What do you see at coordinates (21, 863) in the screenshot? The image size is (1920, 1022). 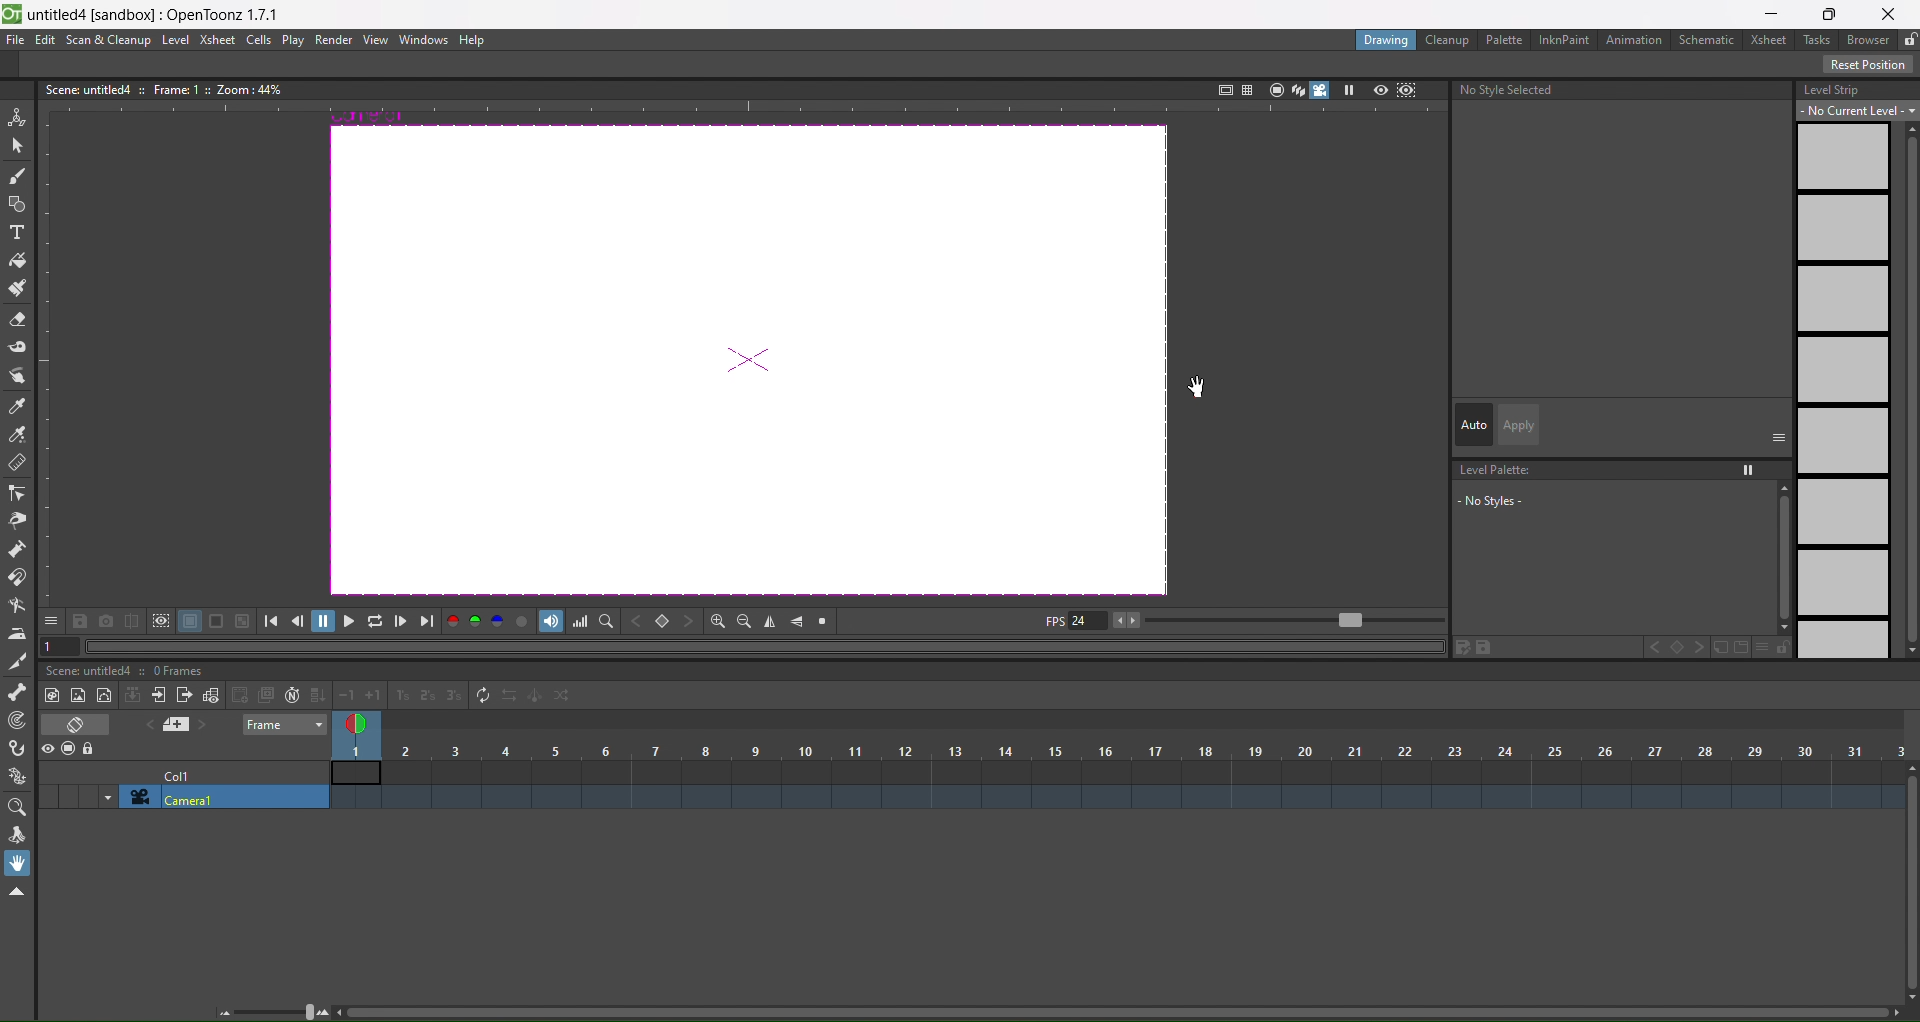 I see `hand tool` at bounding box center [21, 863].